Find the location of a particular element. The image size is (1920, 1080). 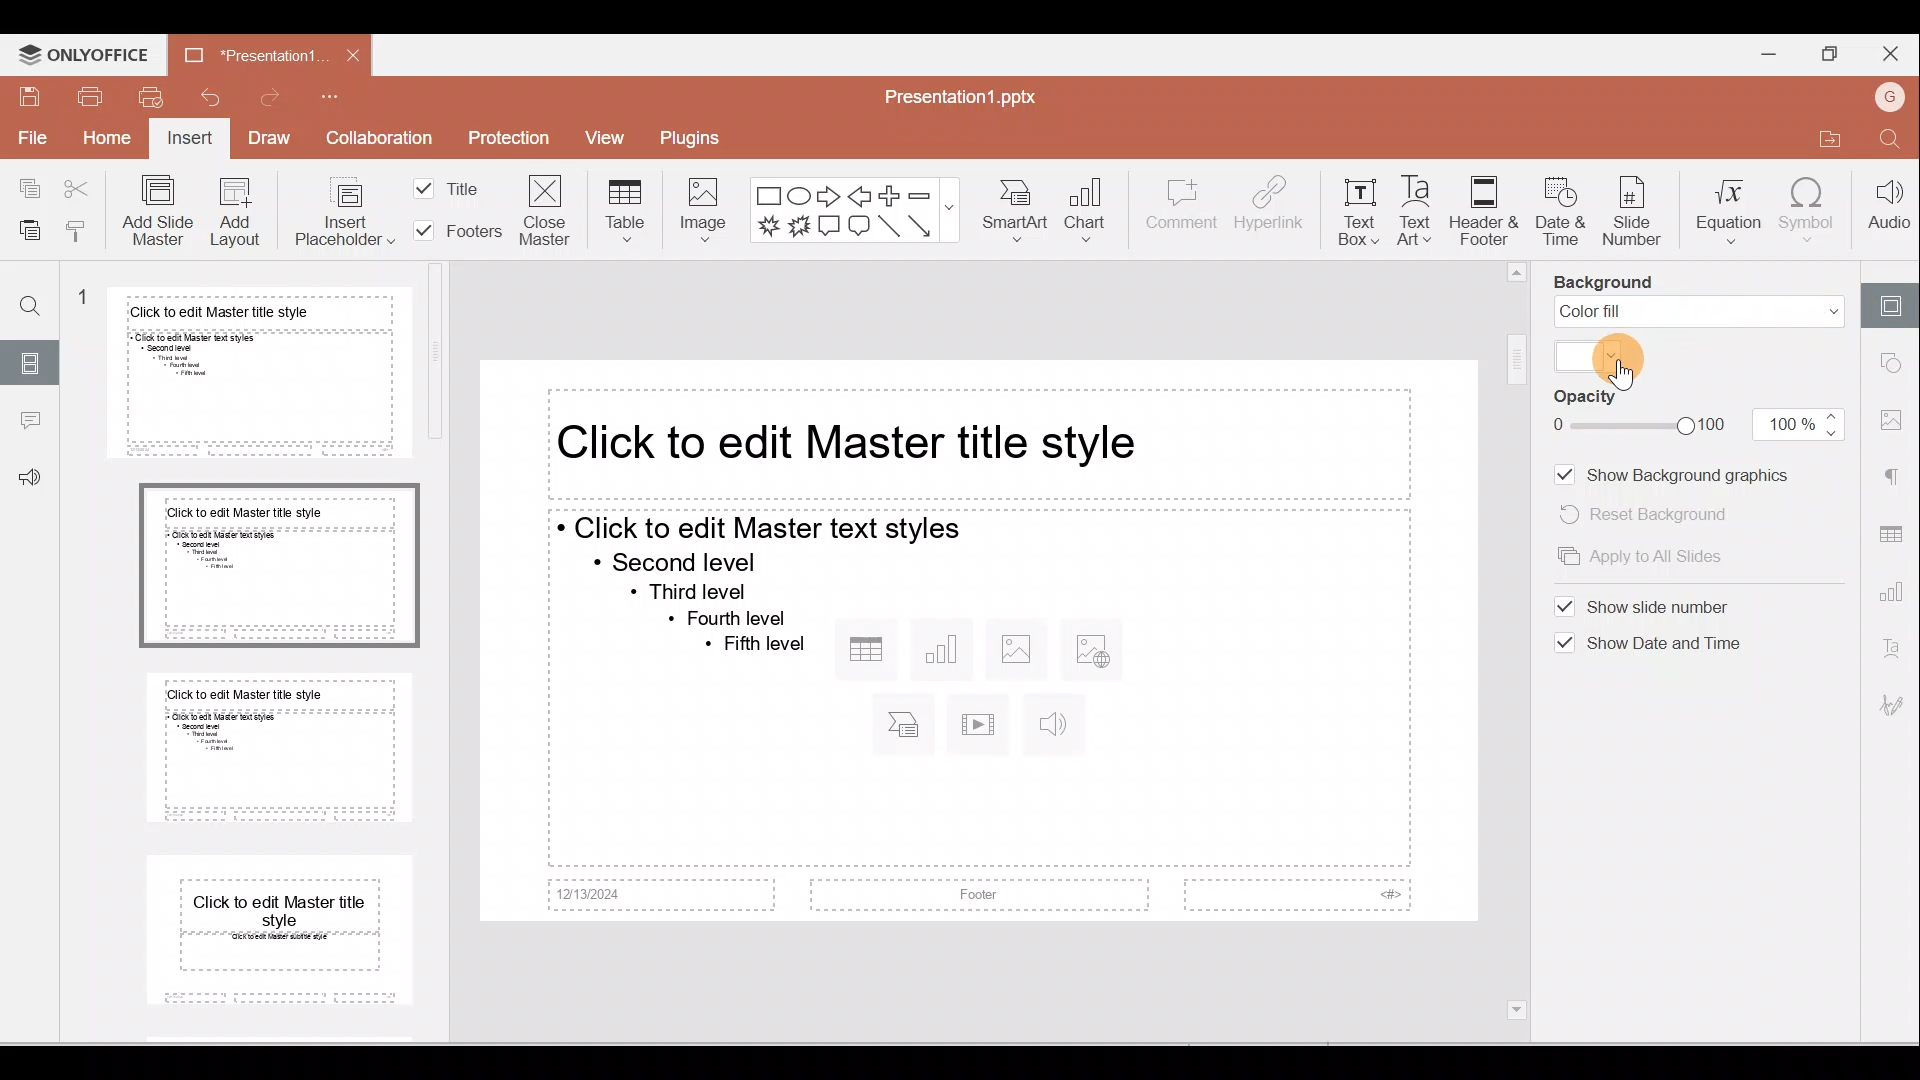

Opacity is located at coordinates (1602, 398).